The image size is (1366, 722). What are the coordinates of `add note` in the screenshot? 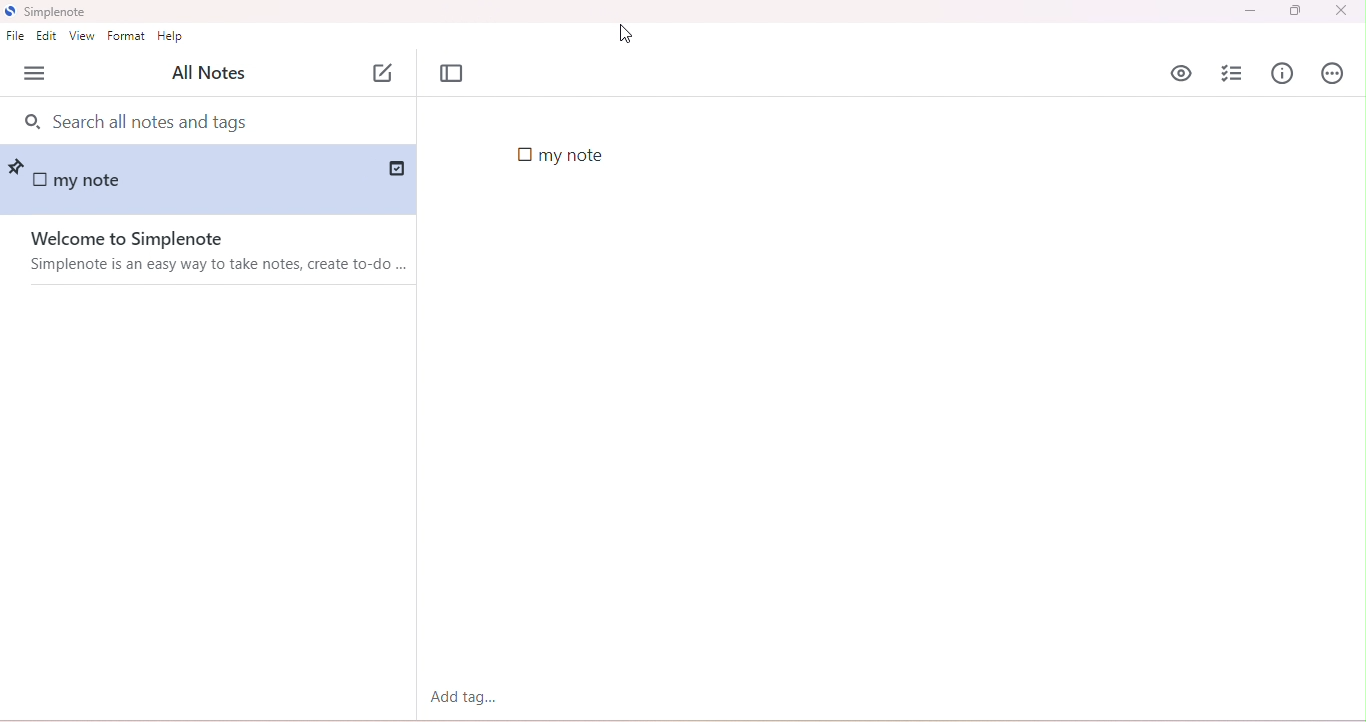 It's located at (383, 74).